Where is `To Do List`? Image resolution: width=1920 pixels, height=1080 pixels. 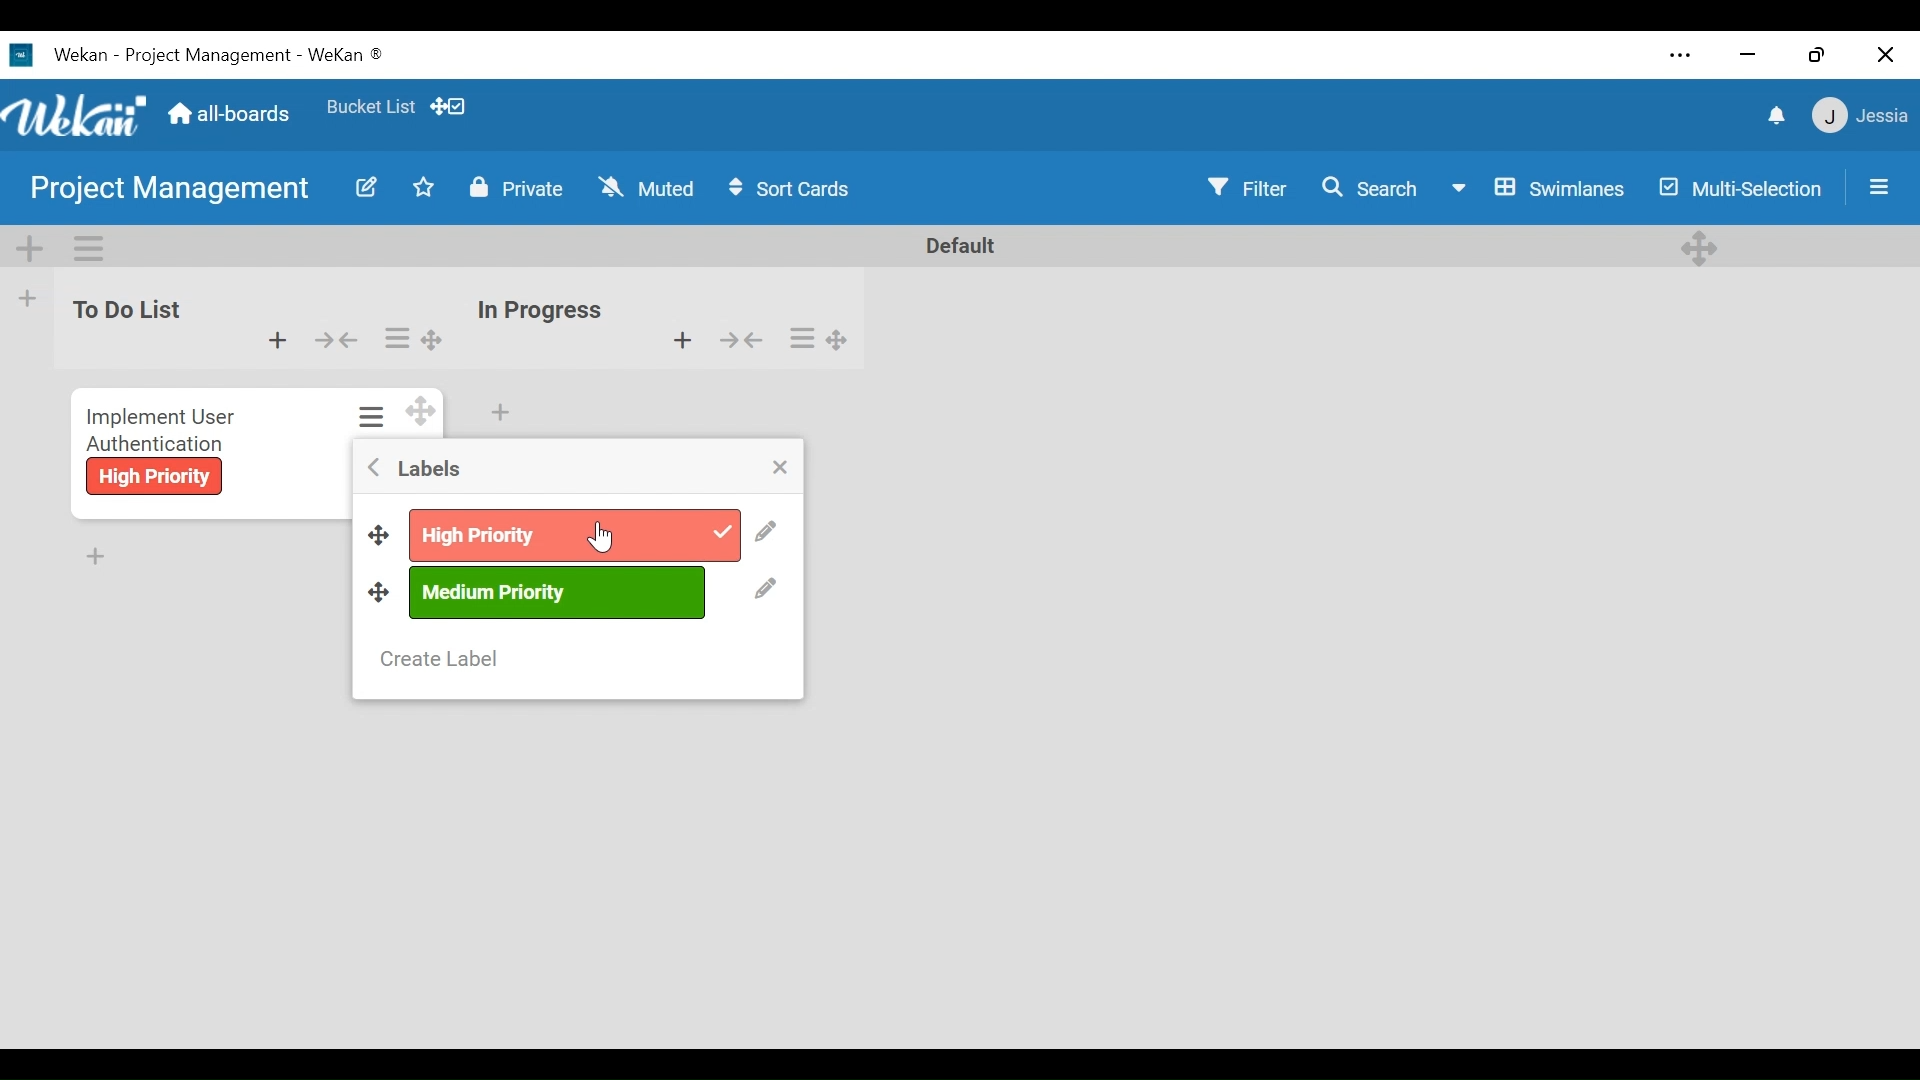 To Do List is located at coordinates (120, 311).